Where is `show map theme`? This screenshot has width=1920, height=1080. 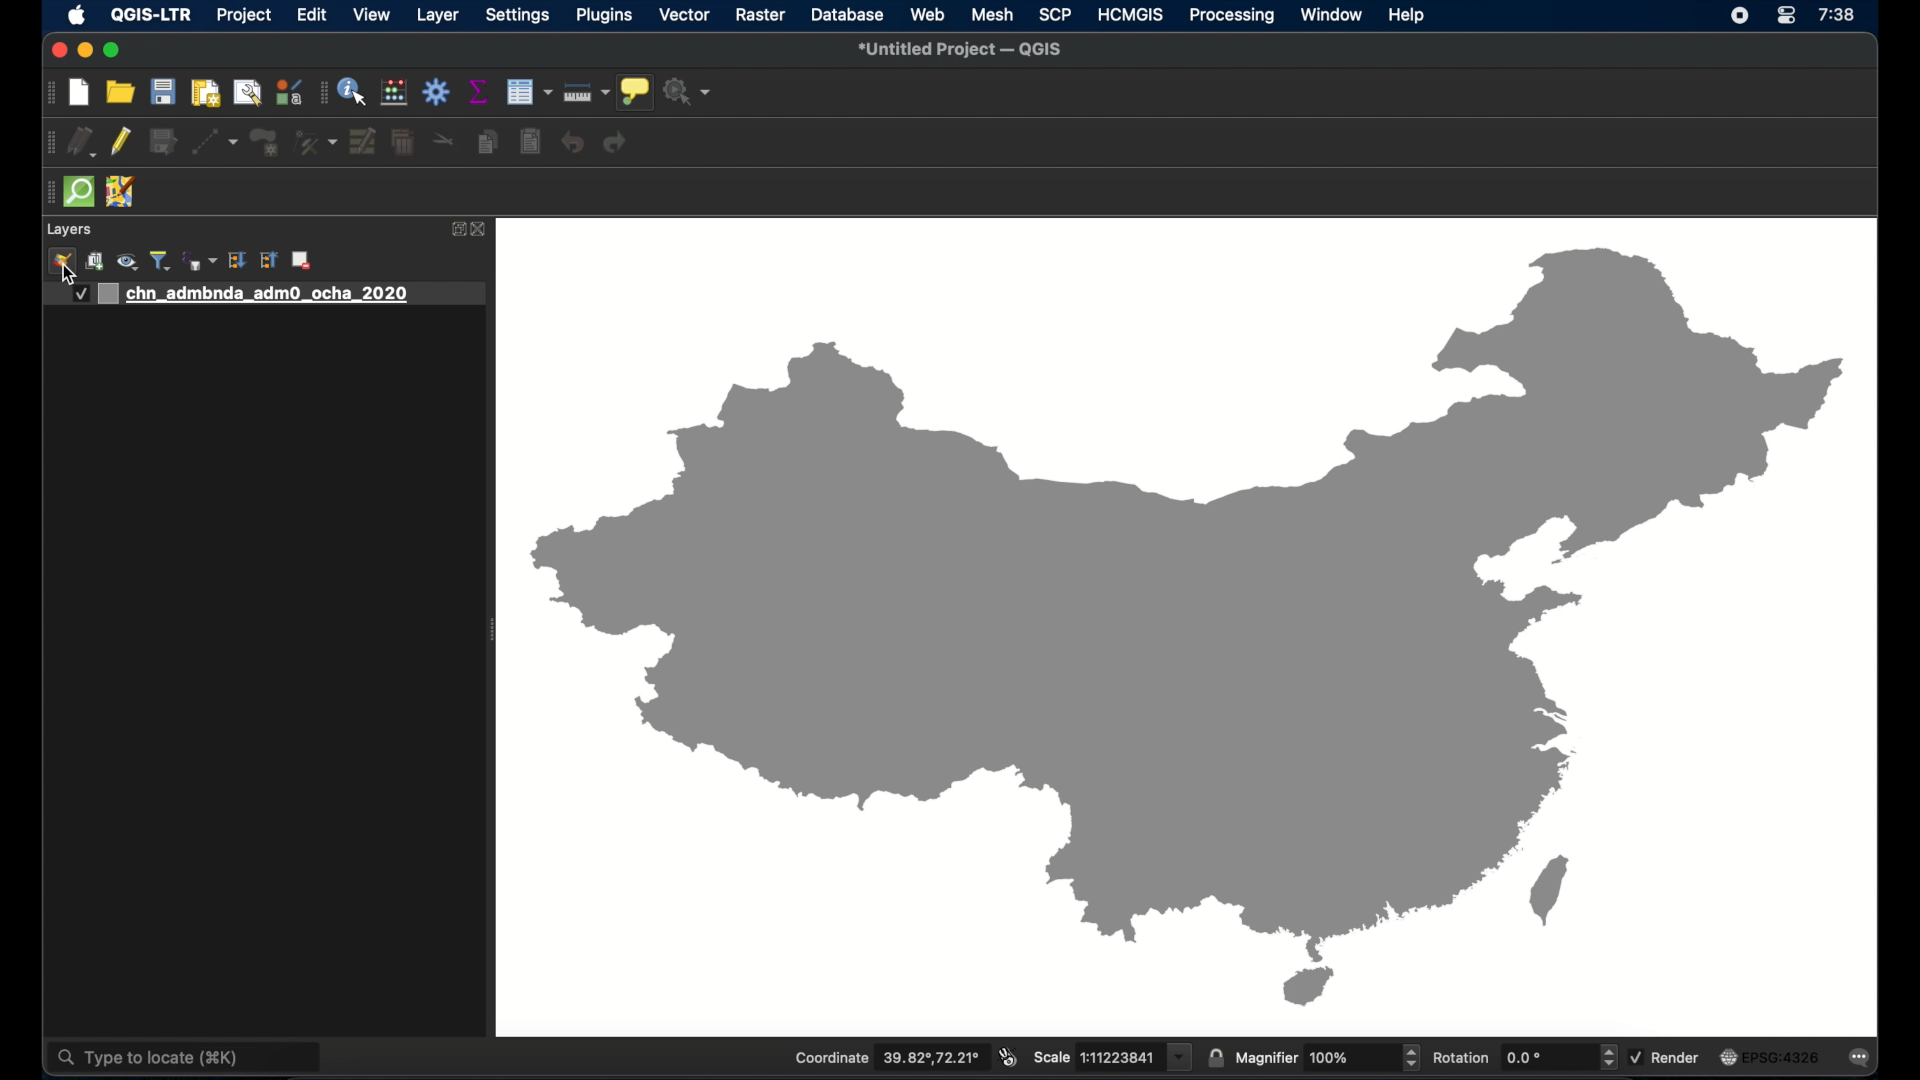
show map theme is located at coordinates (129, 263).